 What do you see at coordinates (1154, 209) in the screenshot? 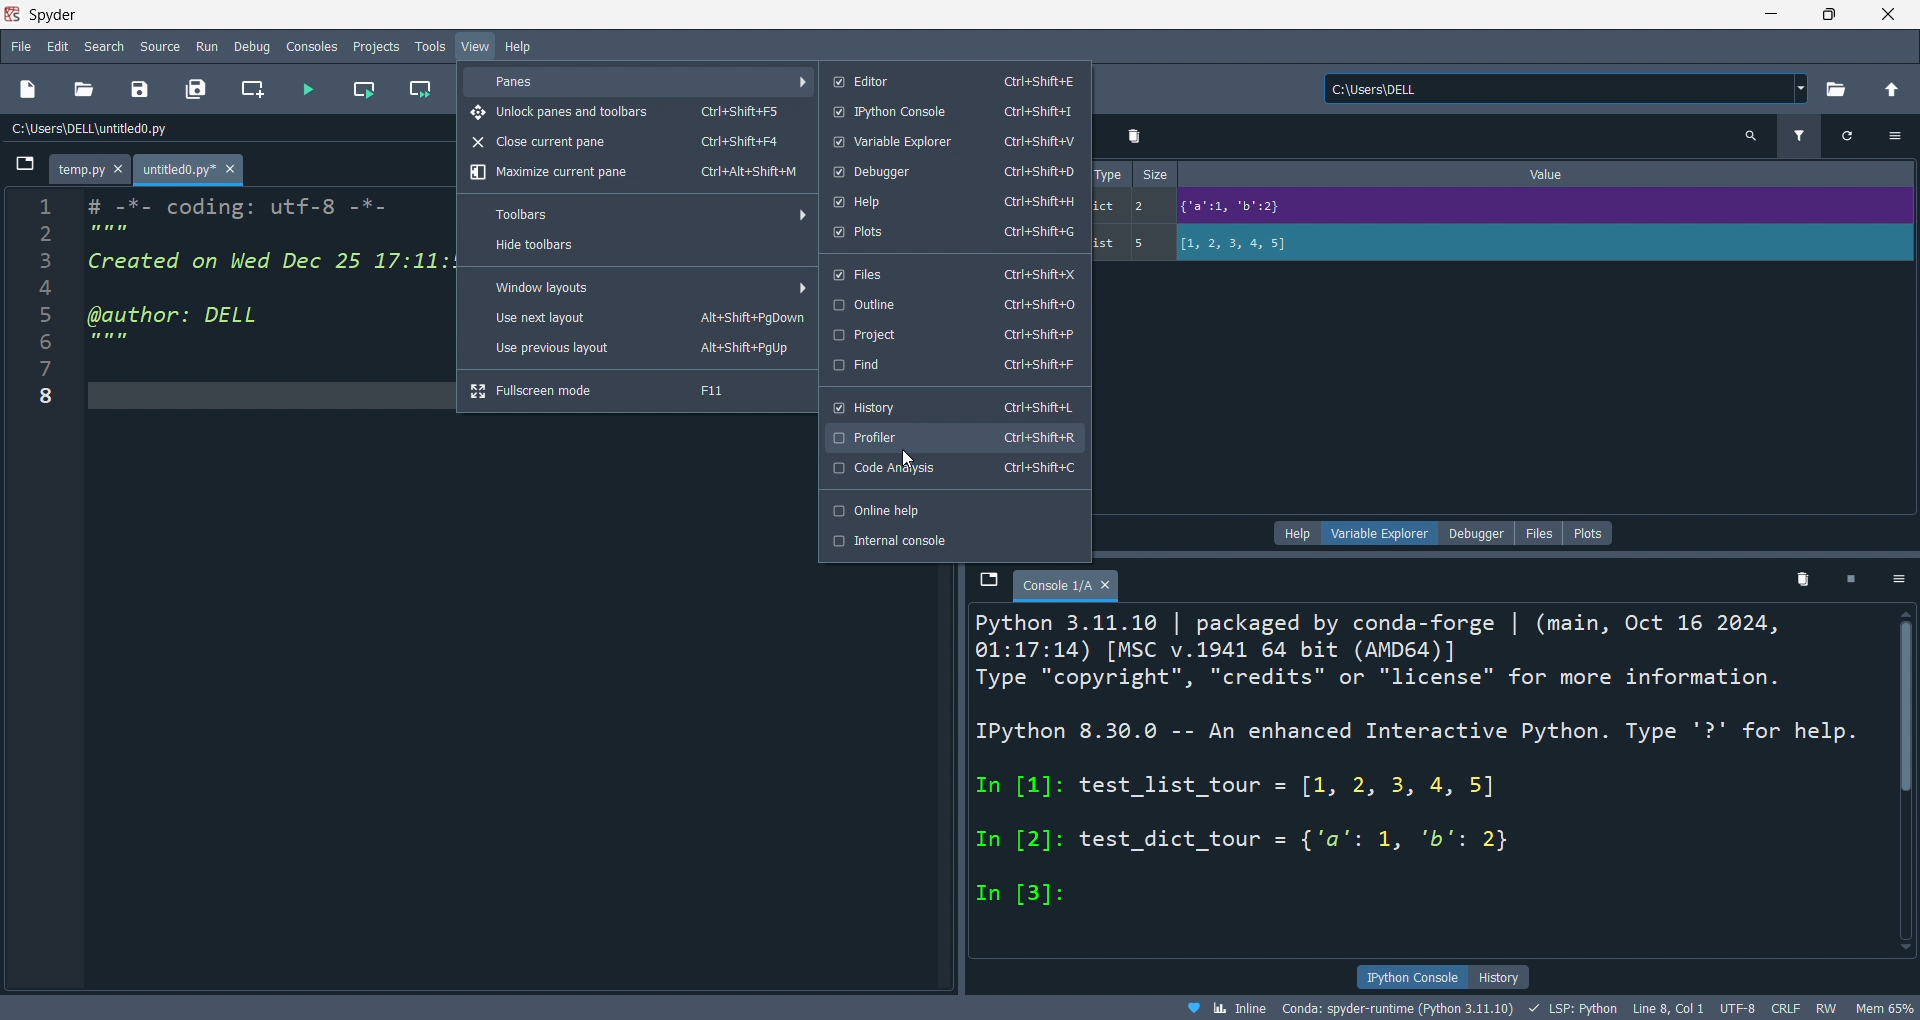
I see `size` at bounding box center [1154, 209].